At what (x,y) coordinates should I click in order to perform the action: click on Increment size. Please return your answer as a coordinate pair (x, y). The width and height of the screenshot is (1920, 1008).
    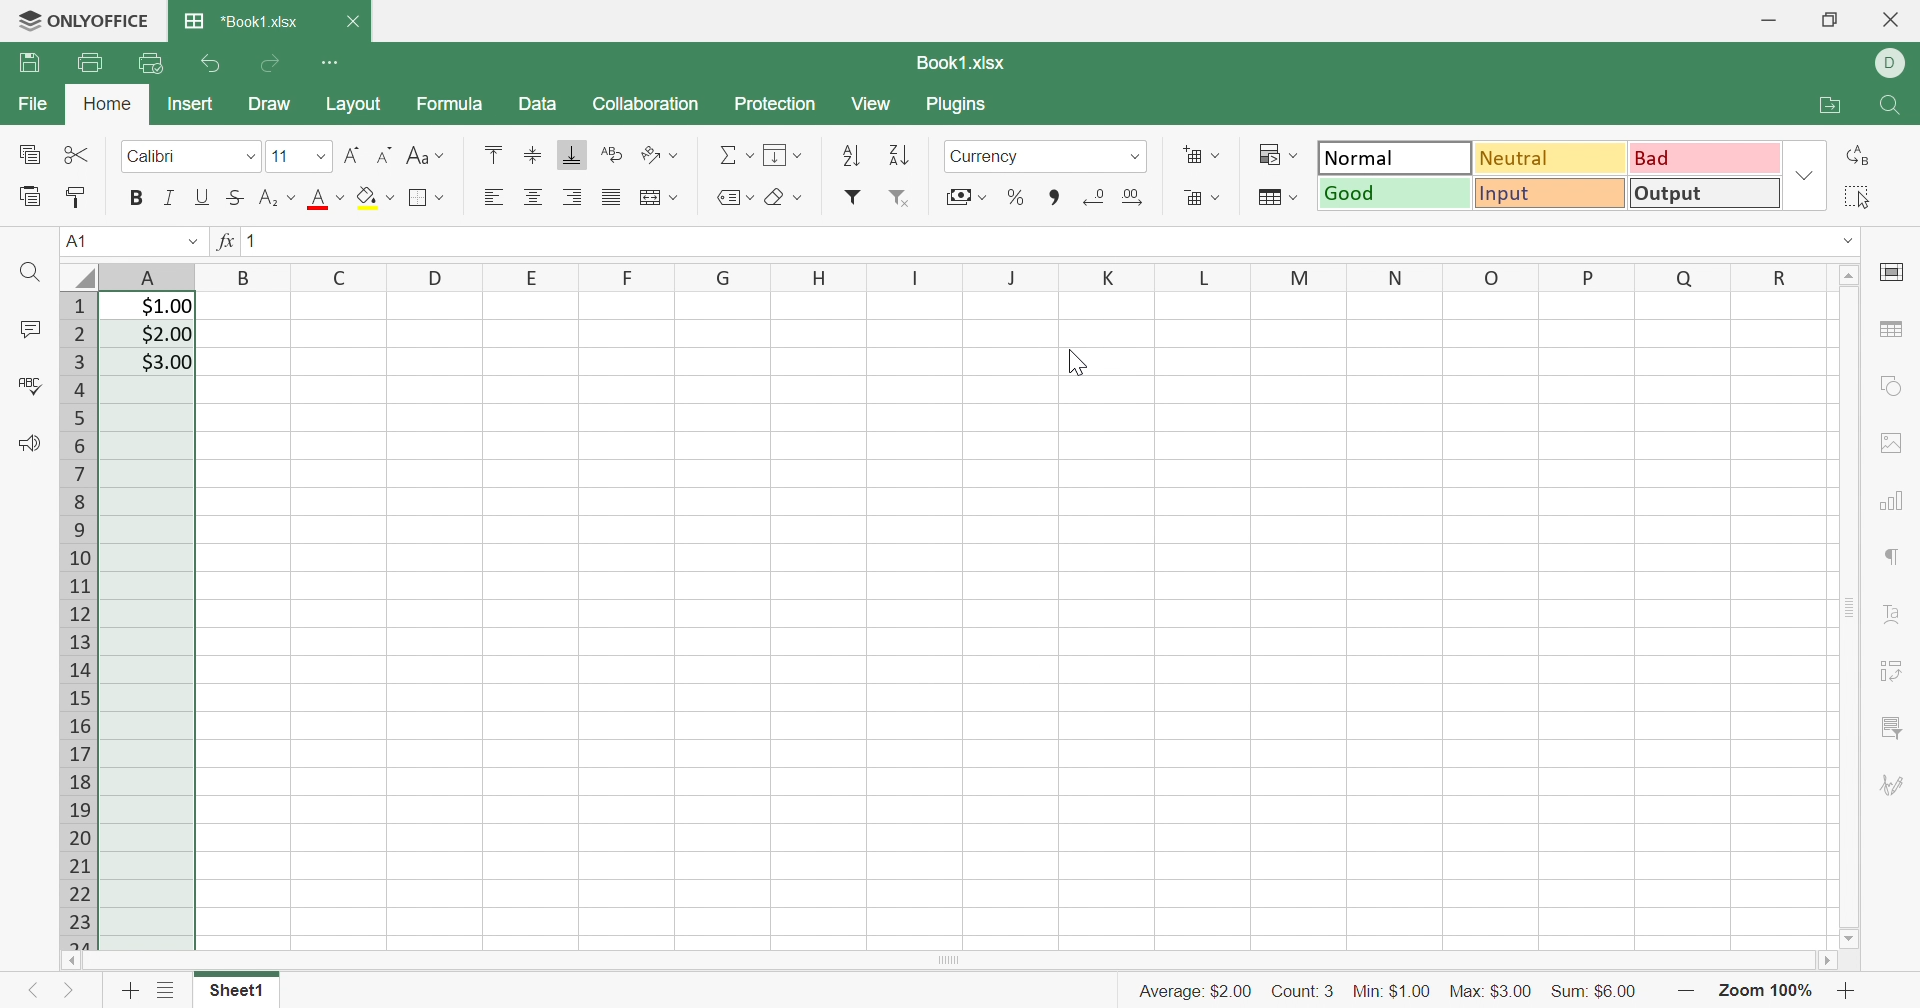
    Looking at the image, I should click on (387, 153).